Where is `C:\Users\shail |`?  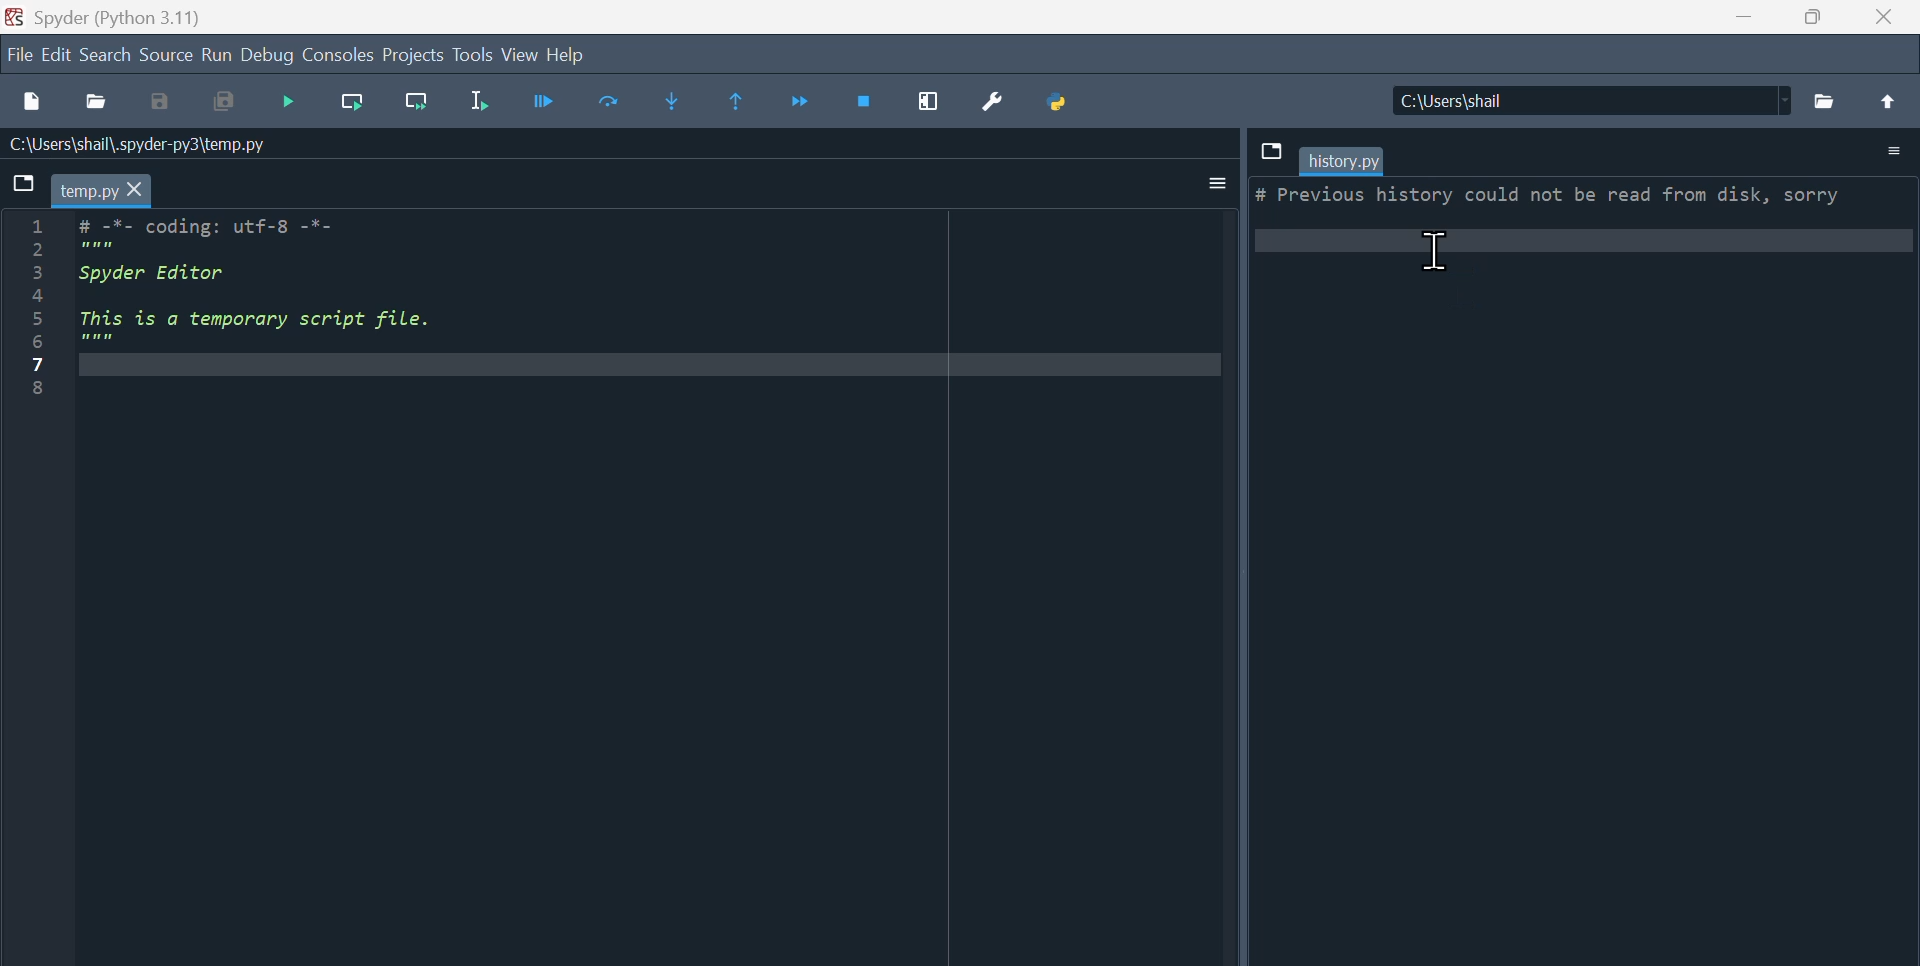 C:\Users\shail | is located at coordinates (1588, 100).